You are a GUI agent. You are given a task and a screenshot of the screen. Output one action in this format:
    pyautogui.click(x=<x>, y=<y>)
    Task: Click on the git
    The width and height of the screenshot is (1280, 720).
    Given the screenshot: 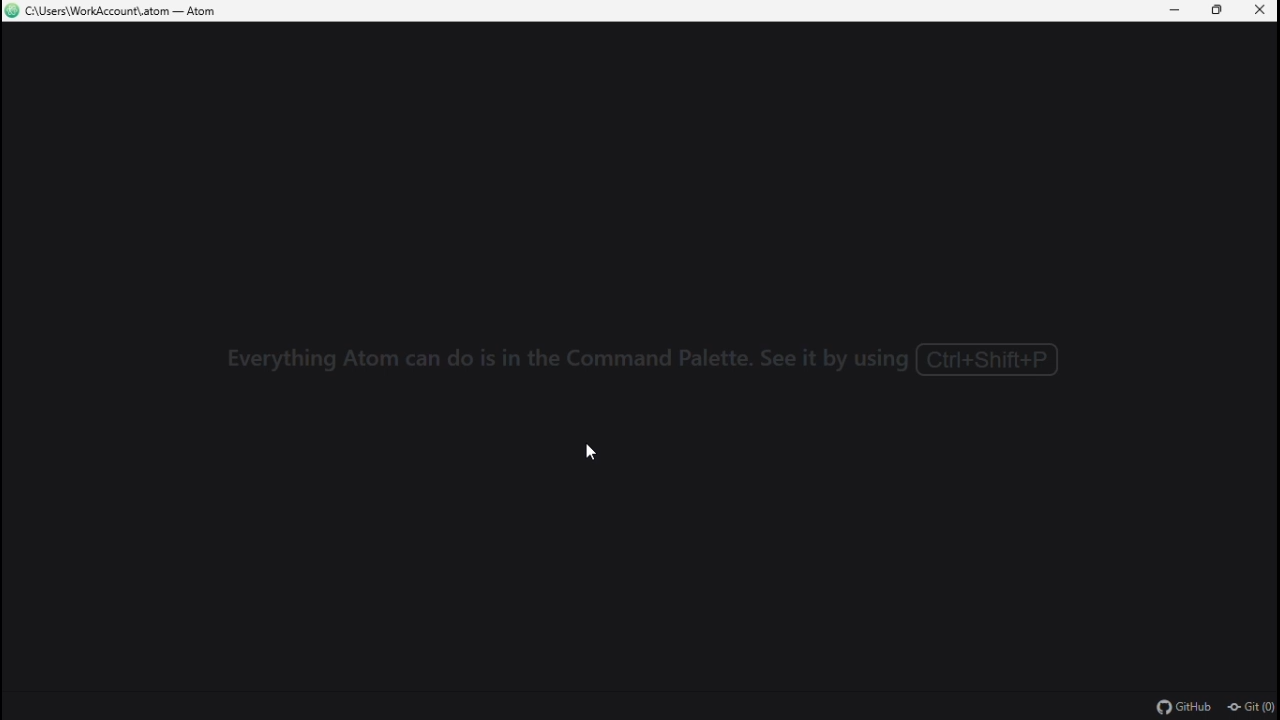 What is the action you would take?
    pyautogui.click(x=1250, y=707)
    